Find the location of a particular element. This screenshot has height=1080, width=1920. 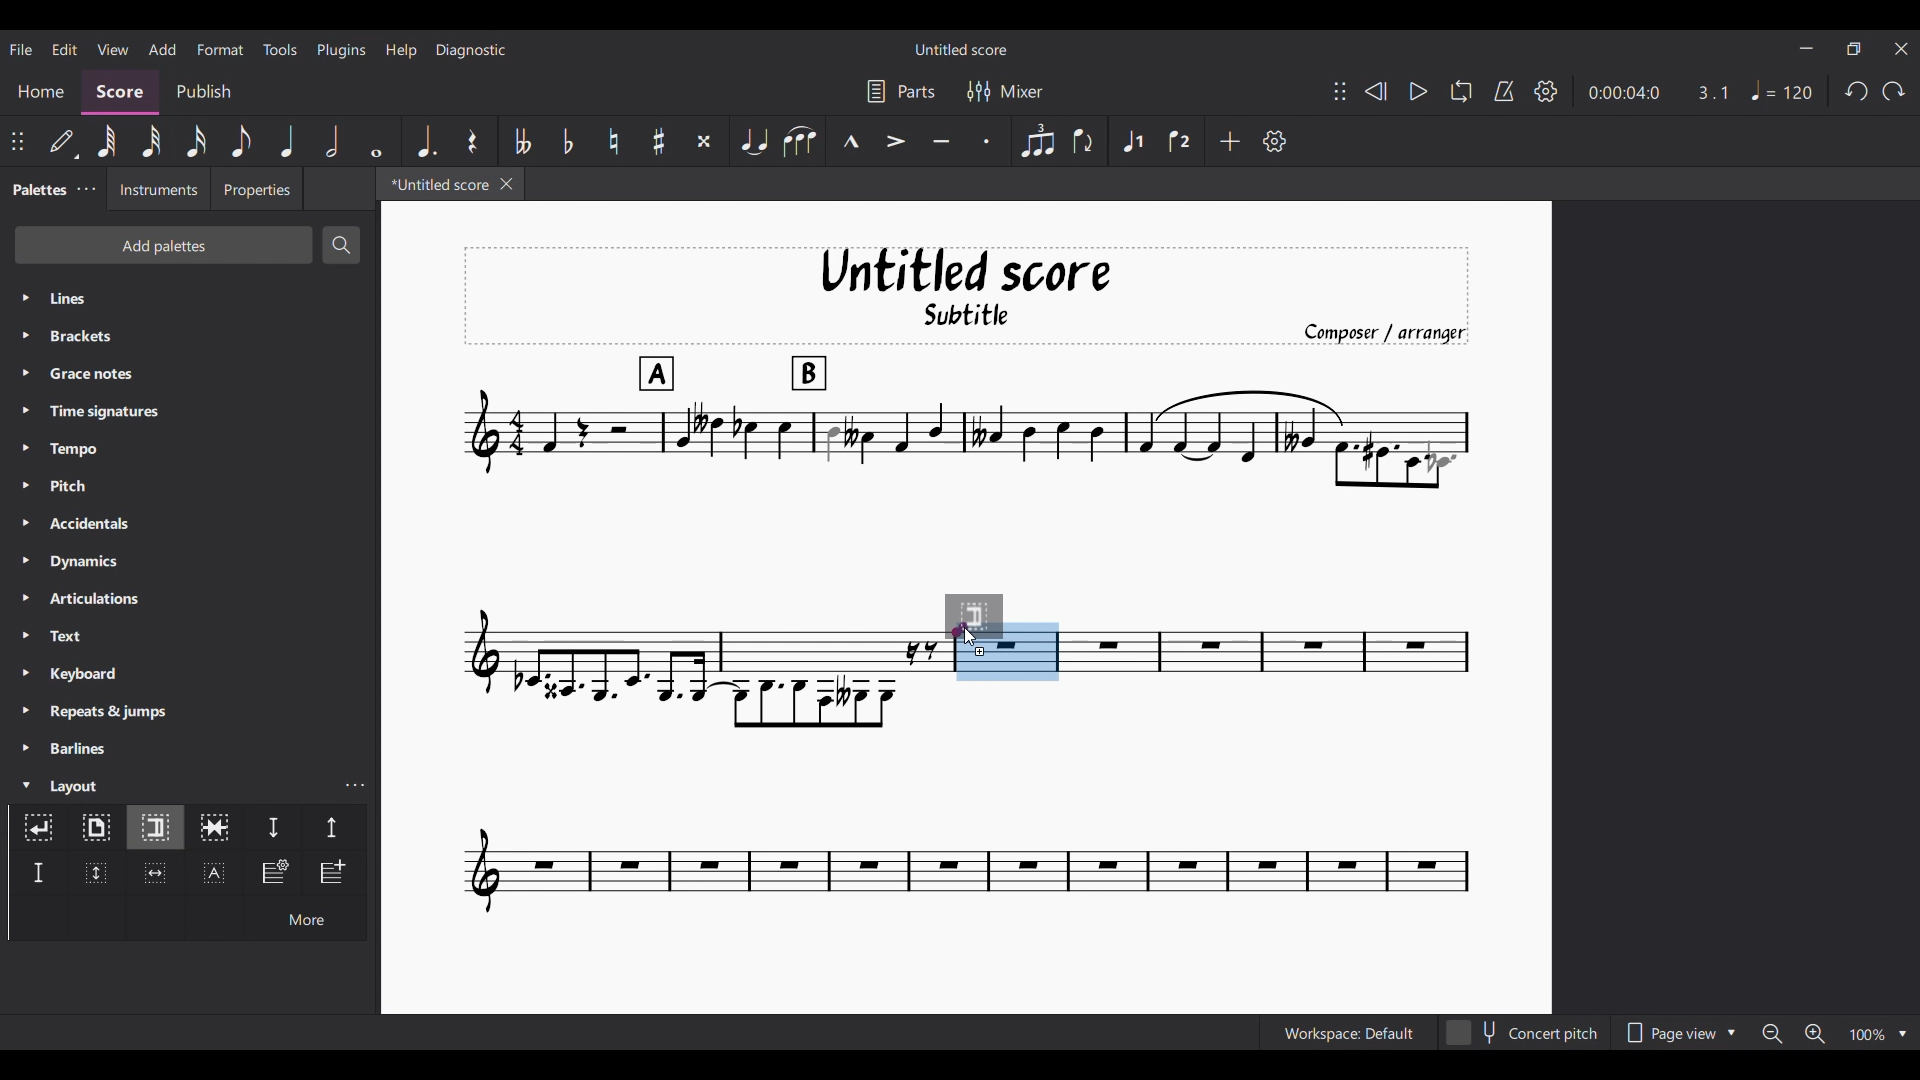

Help menu is located at coordinates (401, 50).